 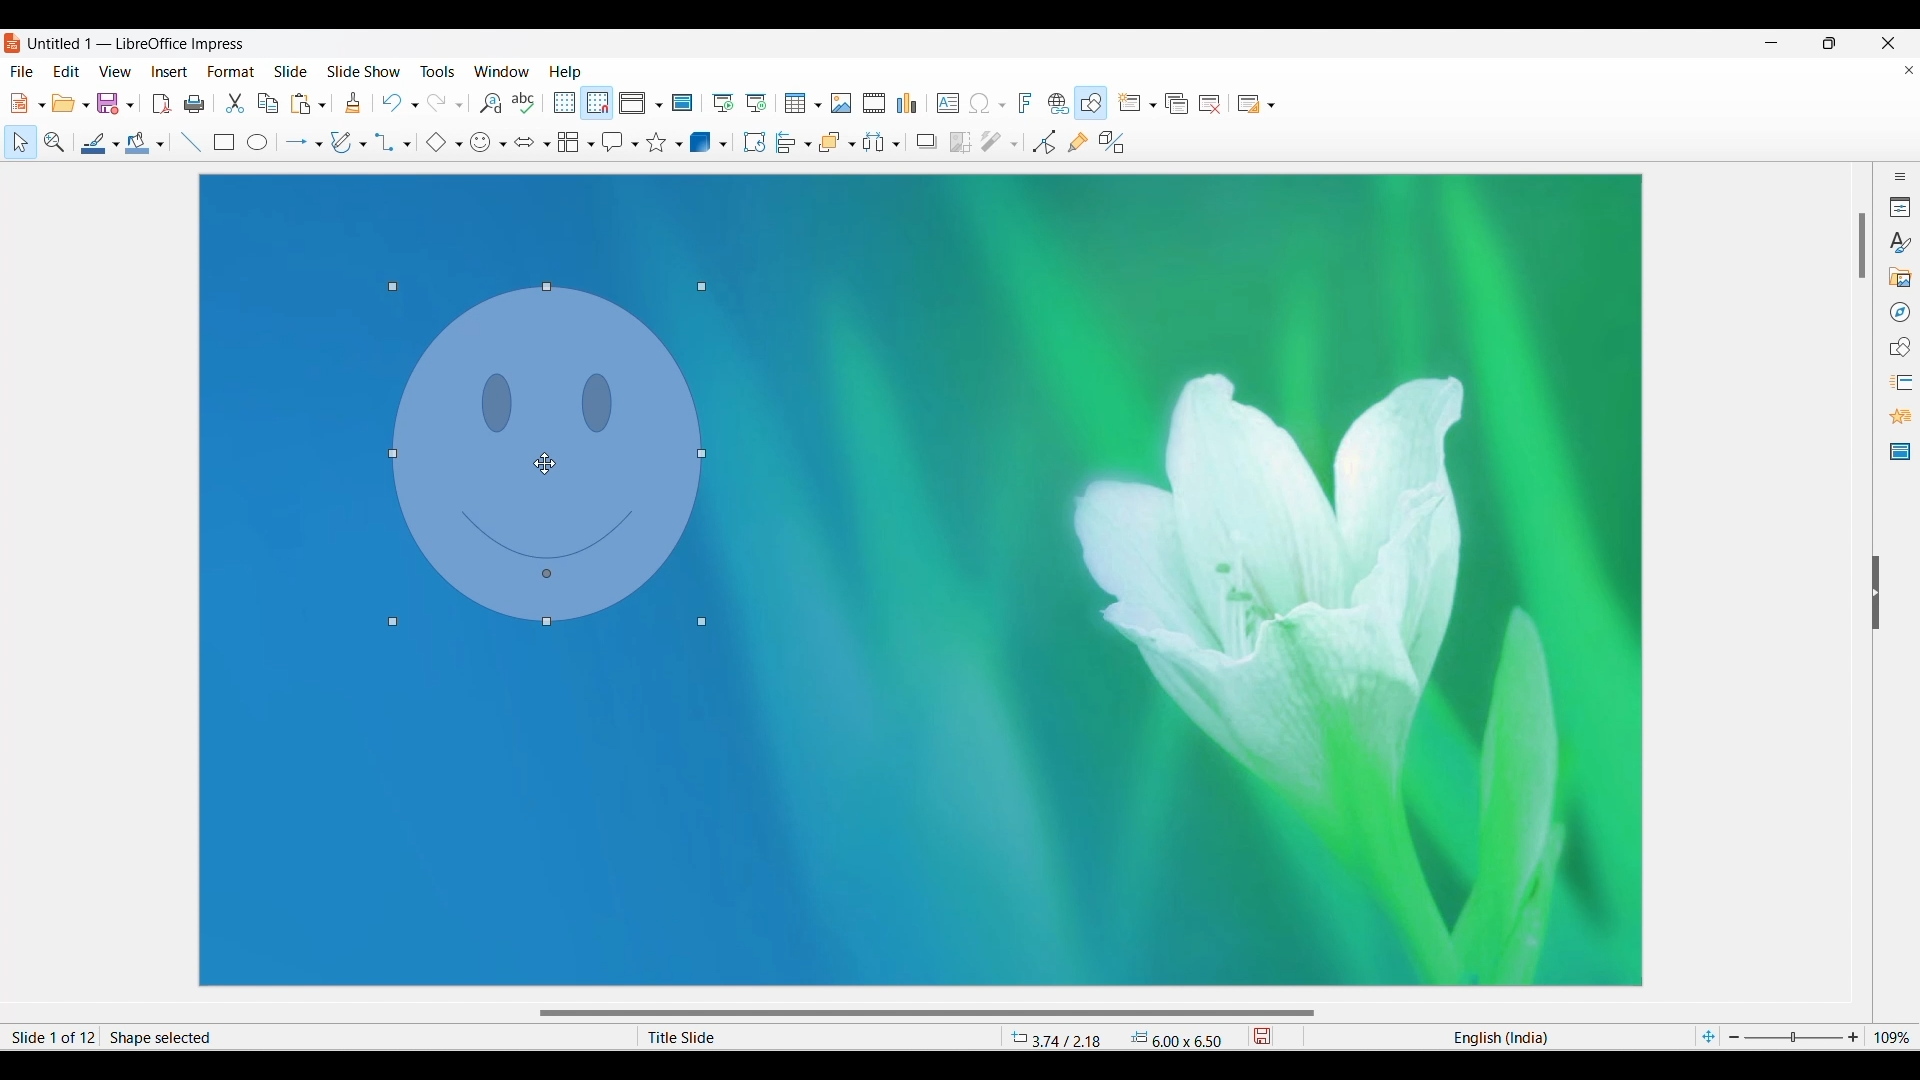 What do you see at coordinates (1794, 1036) in the screenshot?
I see `Slider to zoom in/out` at bounding box center [1794, 1036].